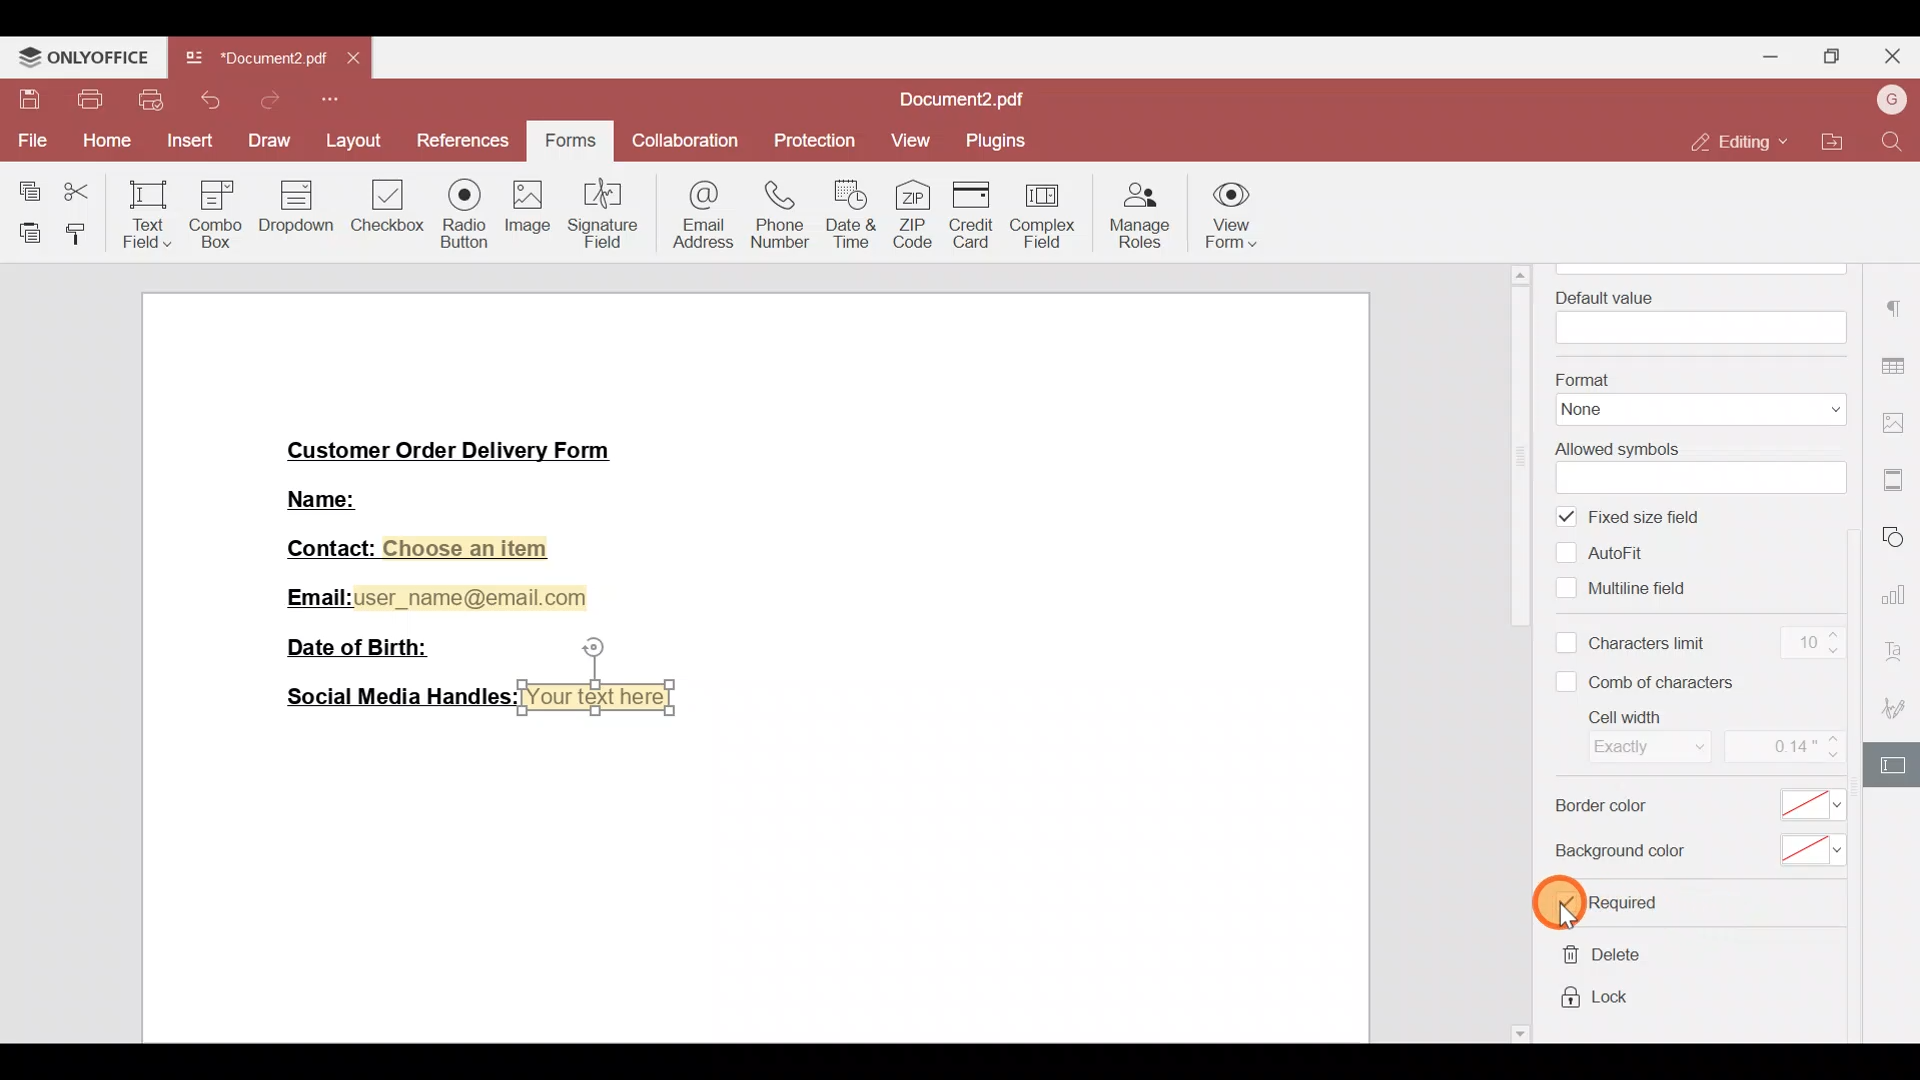  Describe the element at coordinates (1241, 212) in the screenshot. I see `View form` at that location.